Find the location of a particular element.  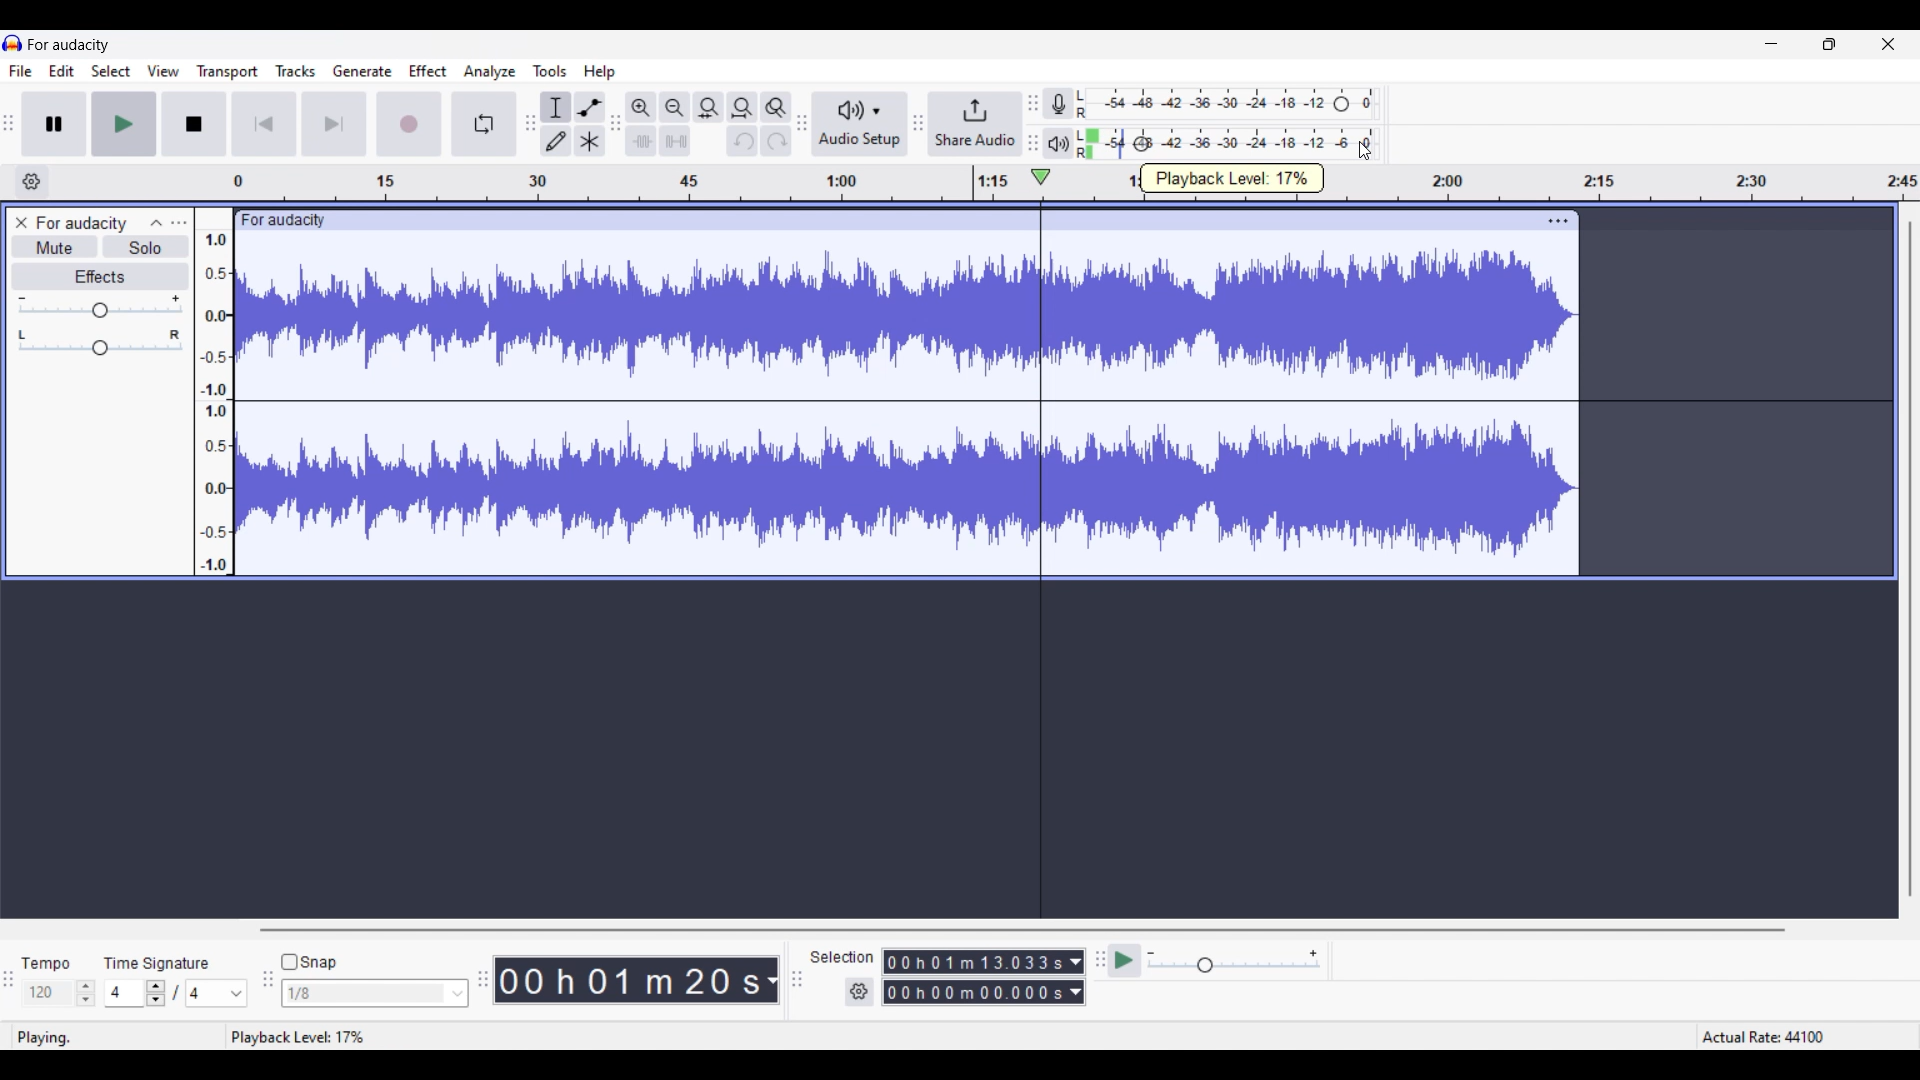

Marker is located at coordinates (973, 184).